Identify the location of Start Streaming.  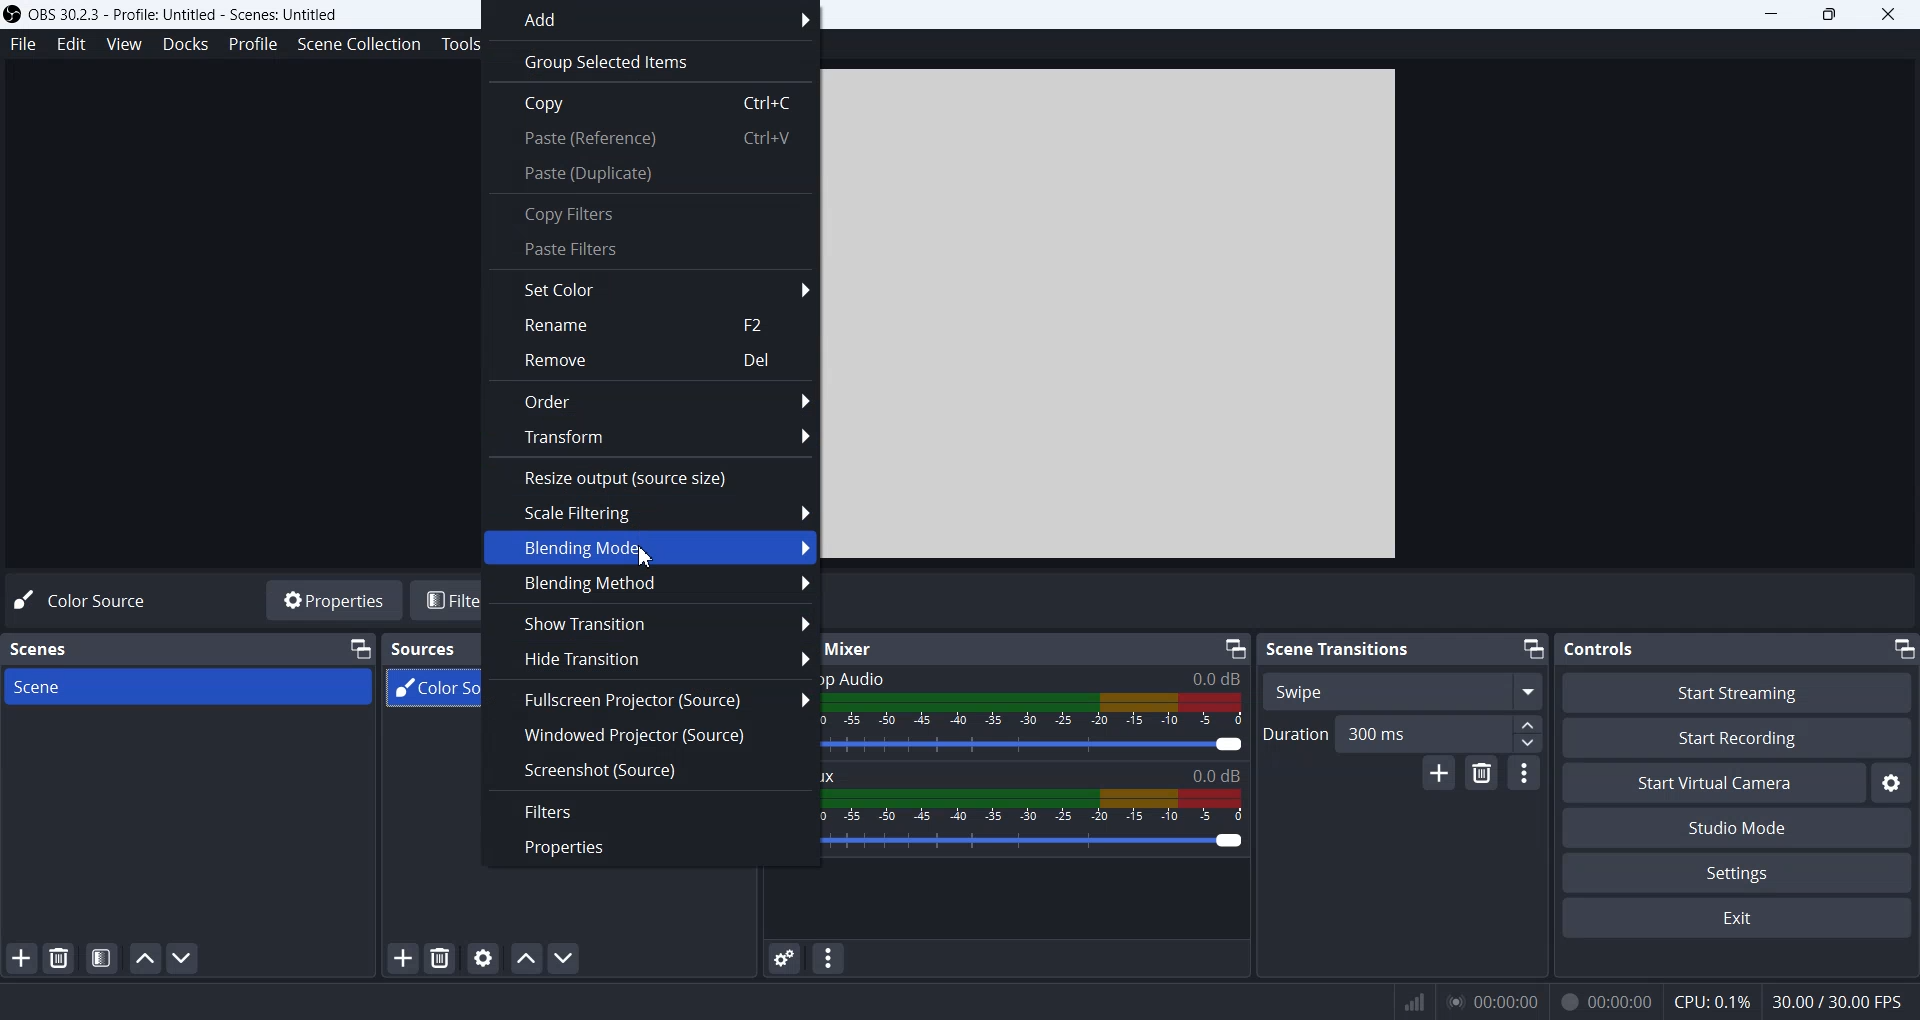
(1736, 692).